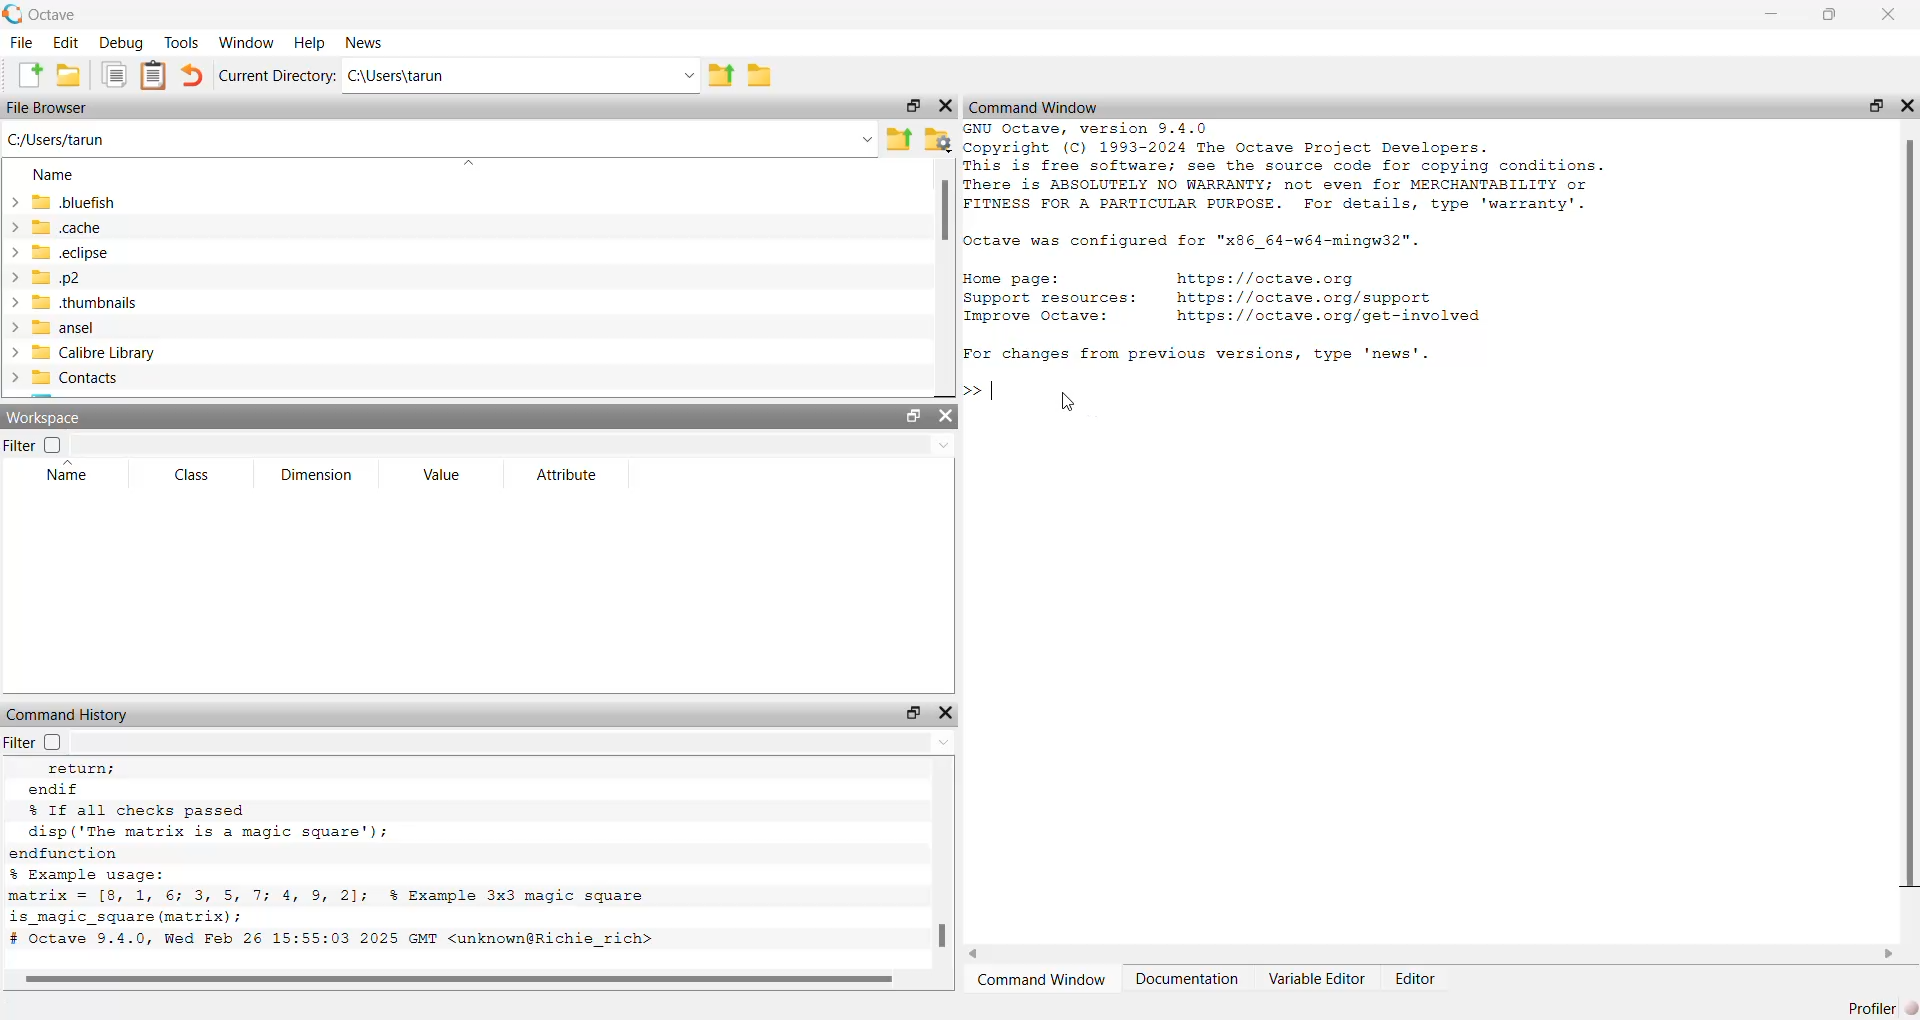 The height and width of the screenshot is (1020, 1920). What do you see at coordinates (941, 214) in the screenshot?
I see `scroll bar` at bounding box center [941, 214].